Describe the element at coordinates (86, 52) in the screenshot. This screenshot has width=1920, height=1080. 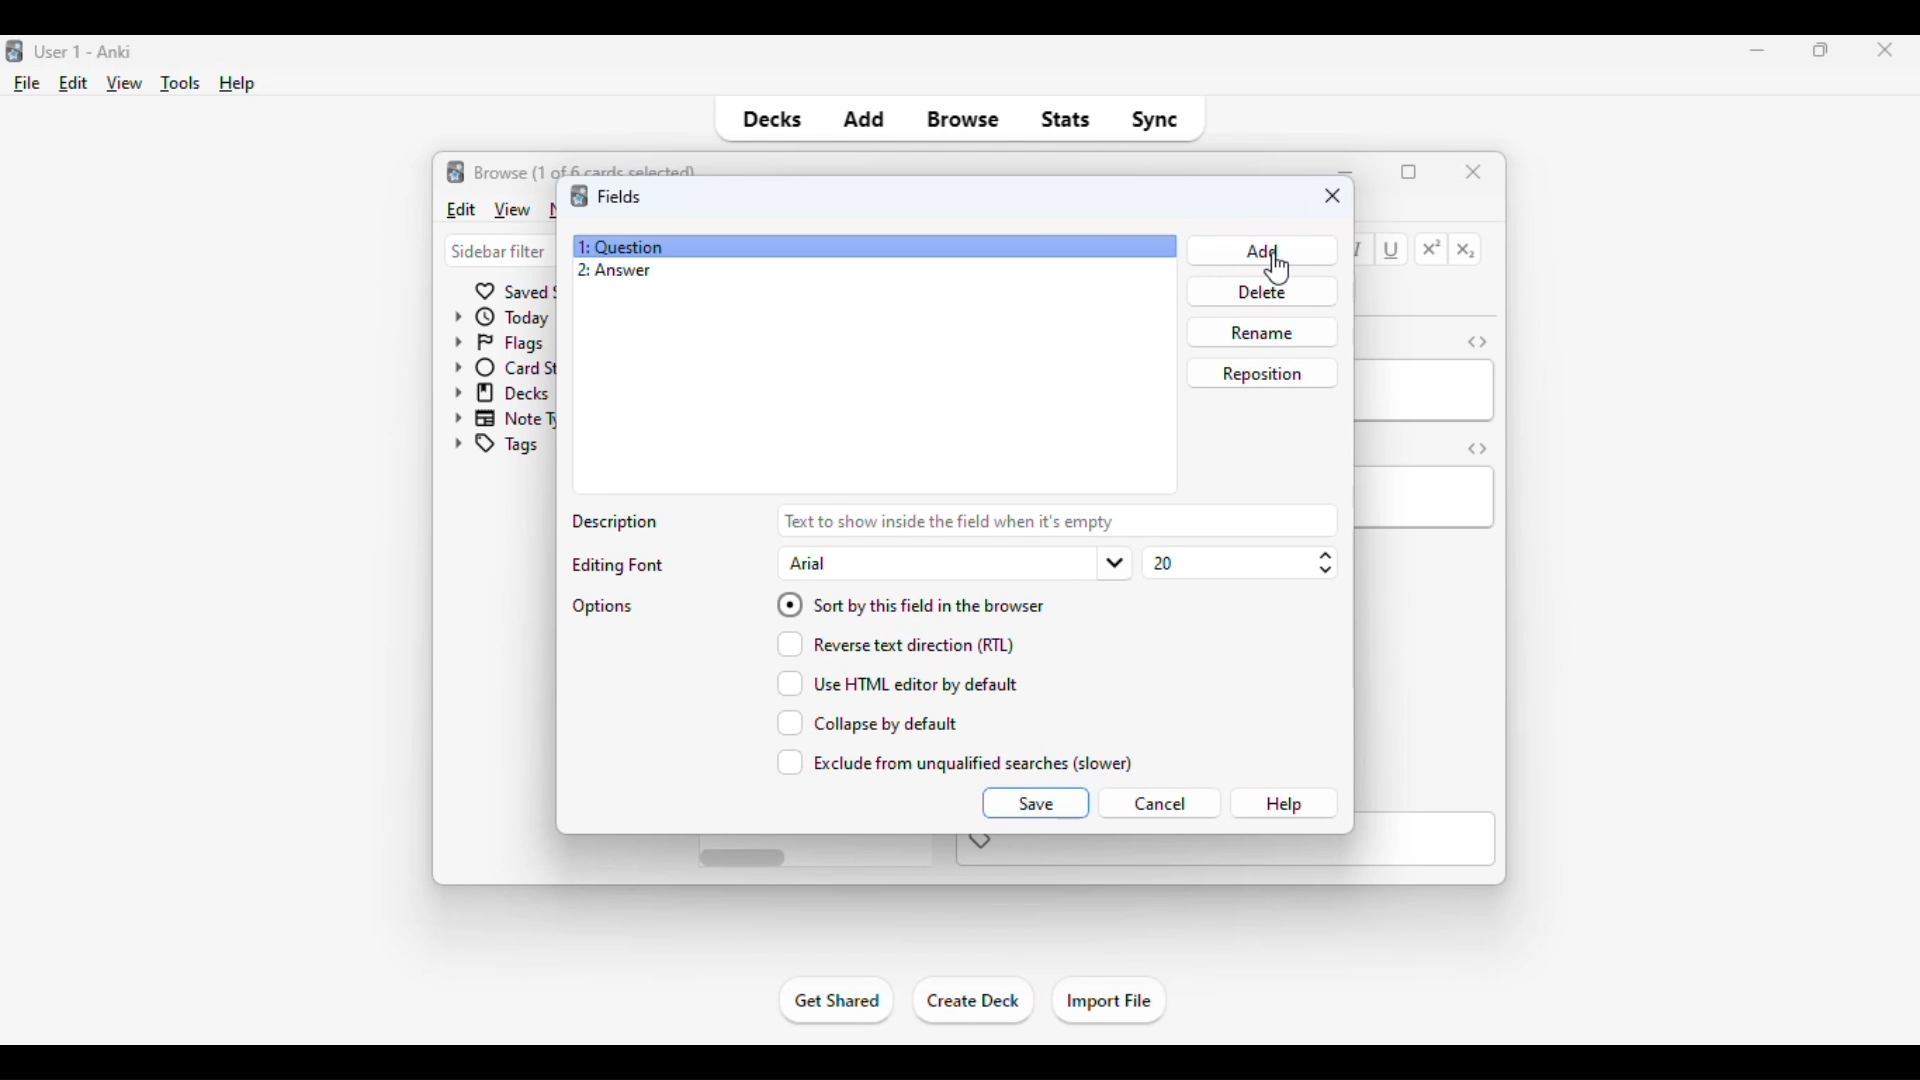
I see `title` at that location.